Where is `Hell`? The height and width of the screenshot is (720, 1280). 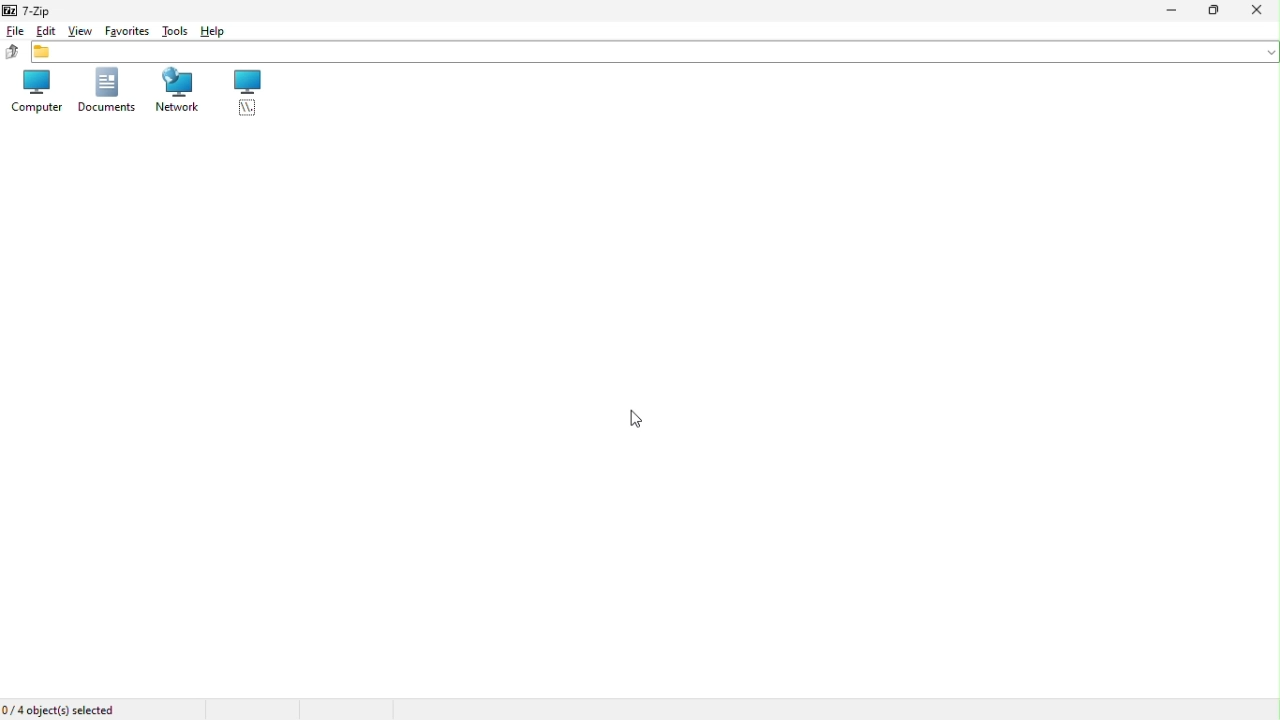 Hell is located at coordinates (217, 31).